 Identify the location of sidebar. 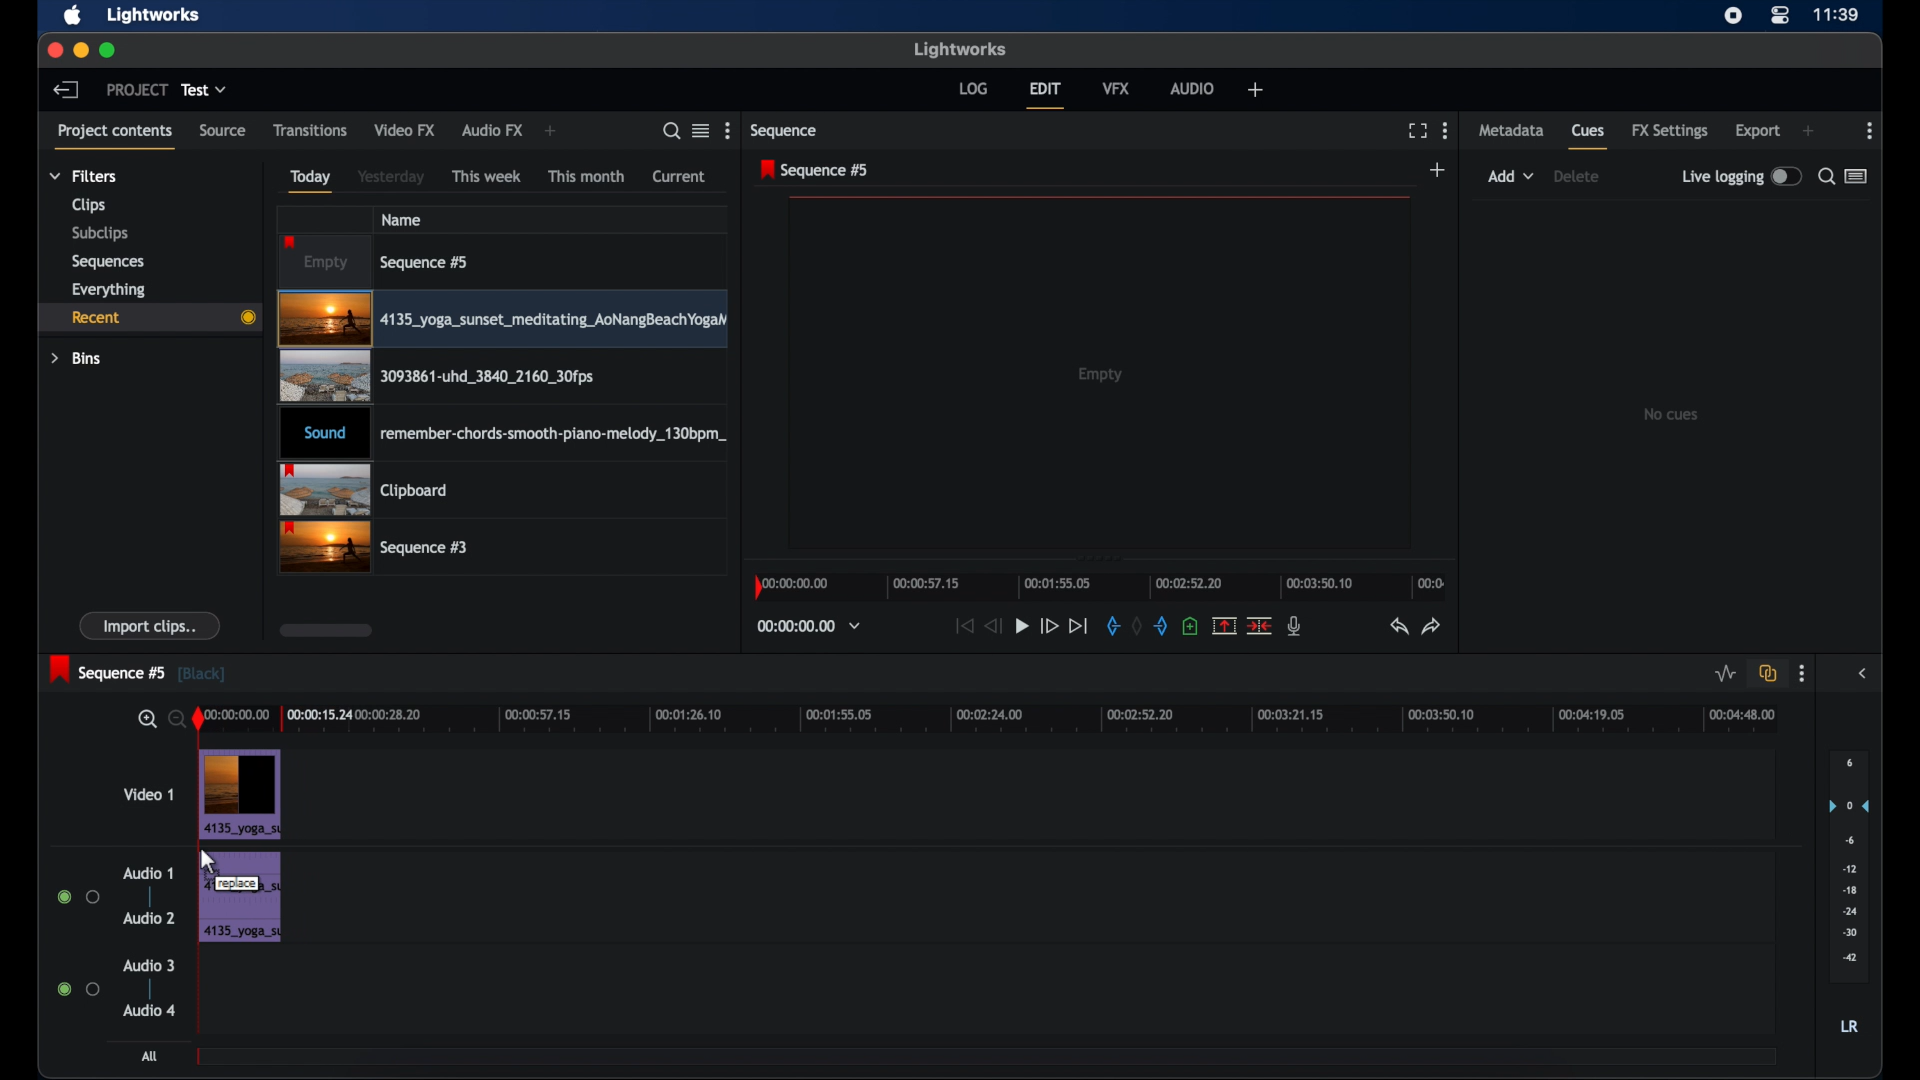
(1862, 674).